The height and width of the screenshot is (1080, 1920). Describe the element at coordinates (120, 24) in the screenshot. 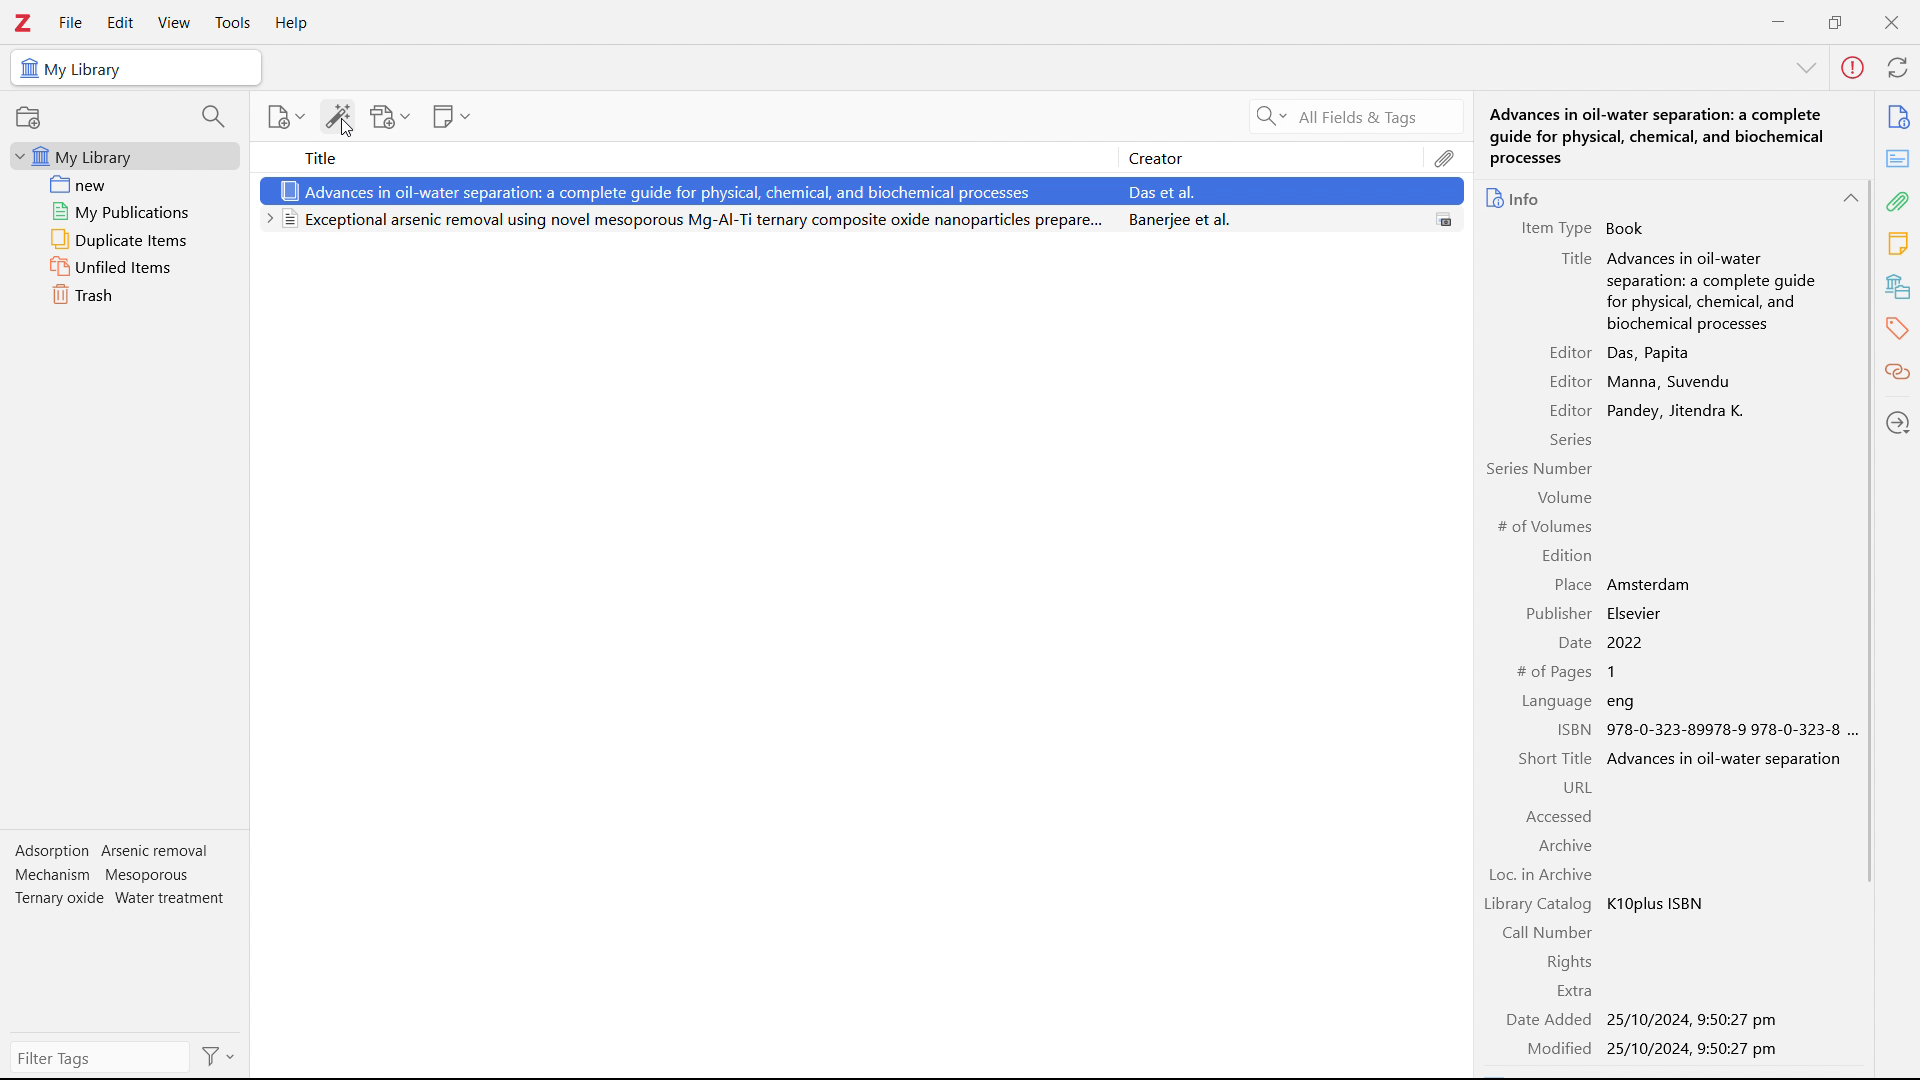

I see `edit` at that location.